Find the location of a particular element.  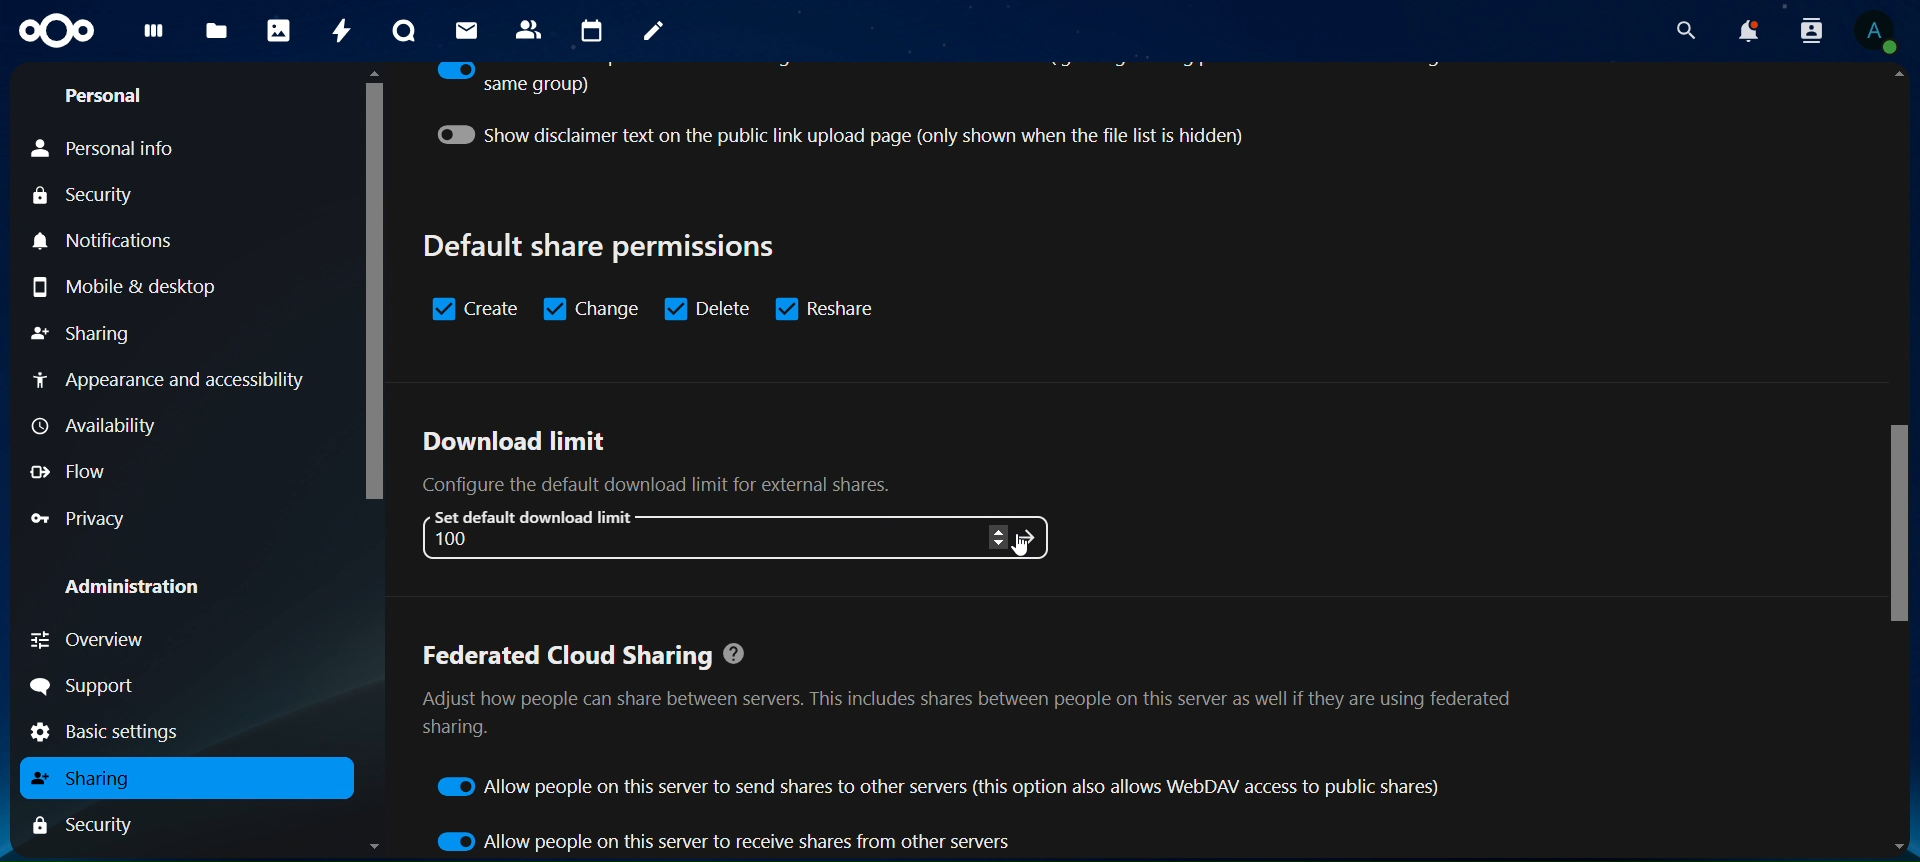

sreate  is located at coordinates (476, 309).